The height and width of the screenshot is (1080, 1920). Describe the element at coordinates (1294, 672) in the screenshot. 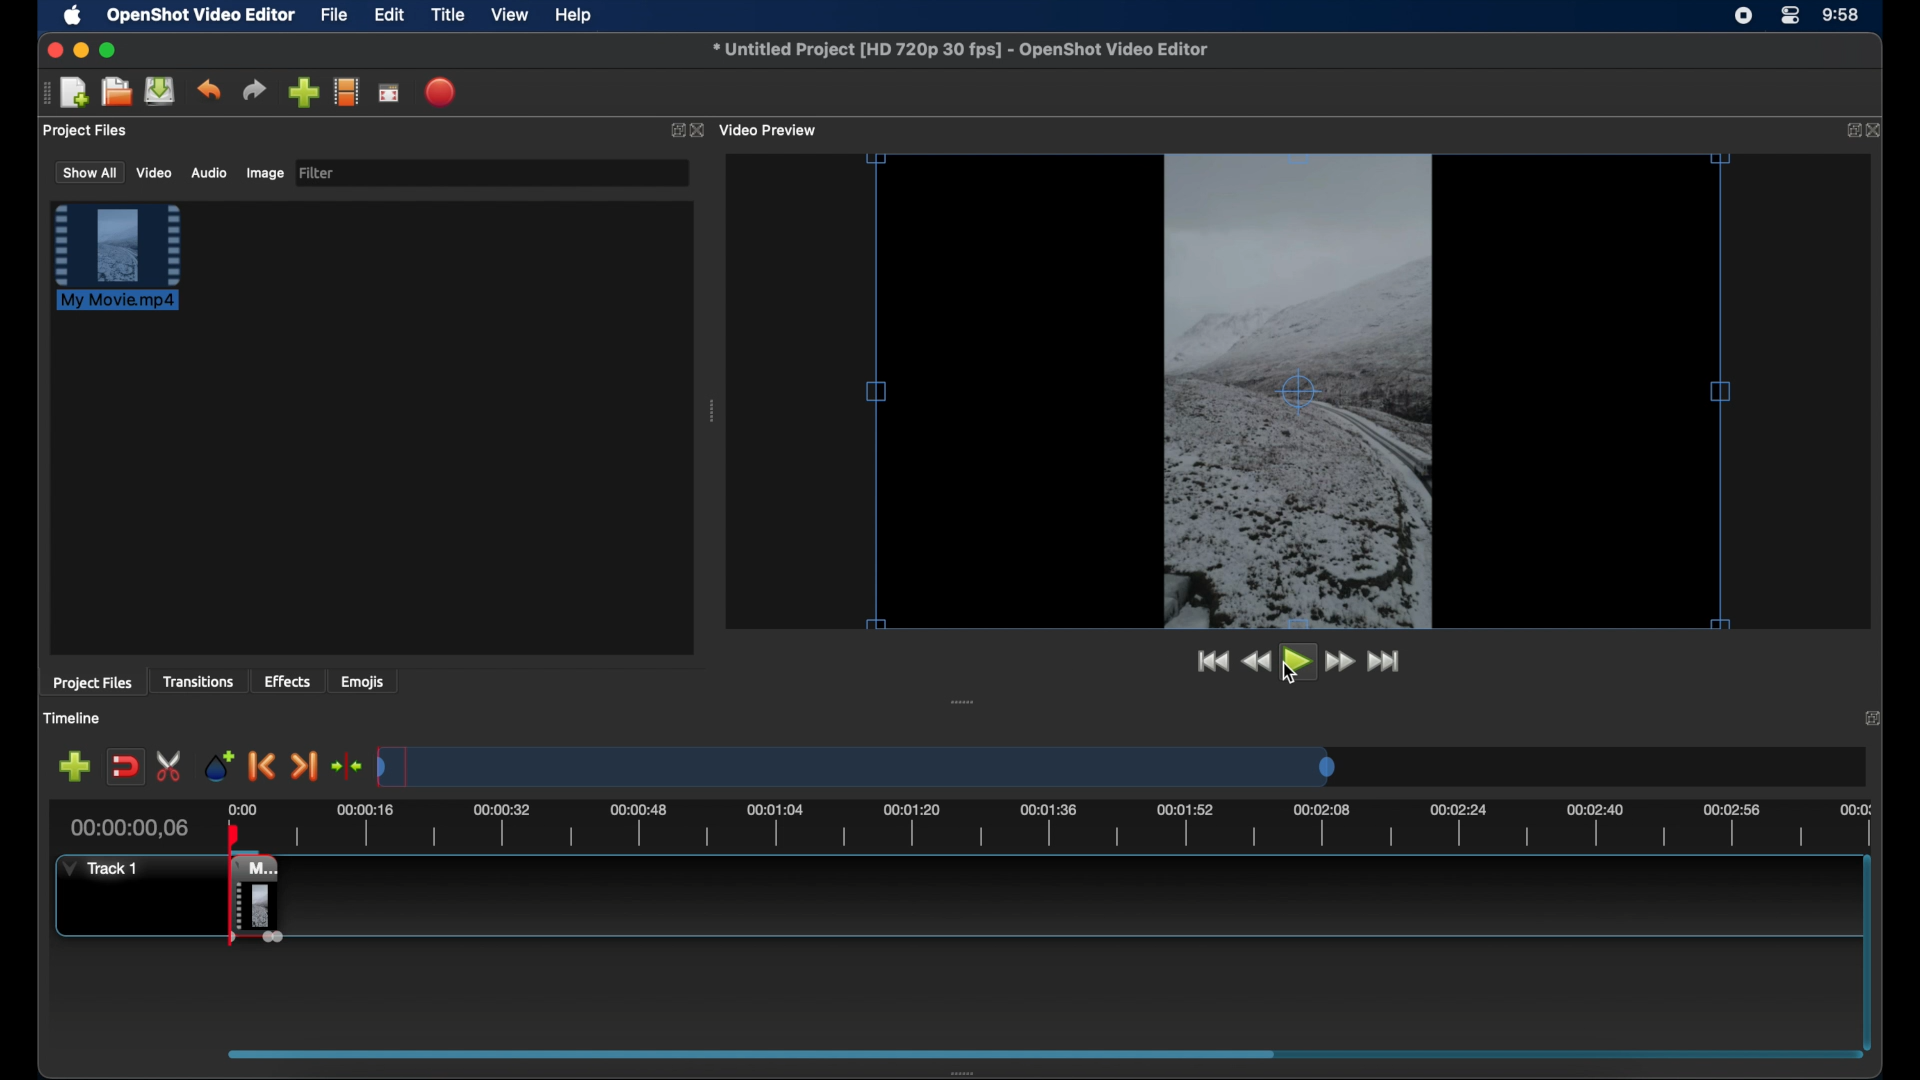

I see `play` at that location.